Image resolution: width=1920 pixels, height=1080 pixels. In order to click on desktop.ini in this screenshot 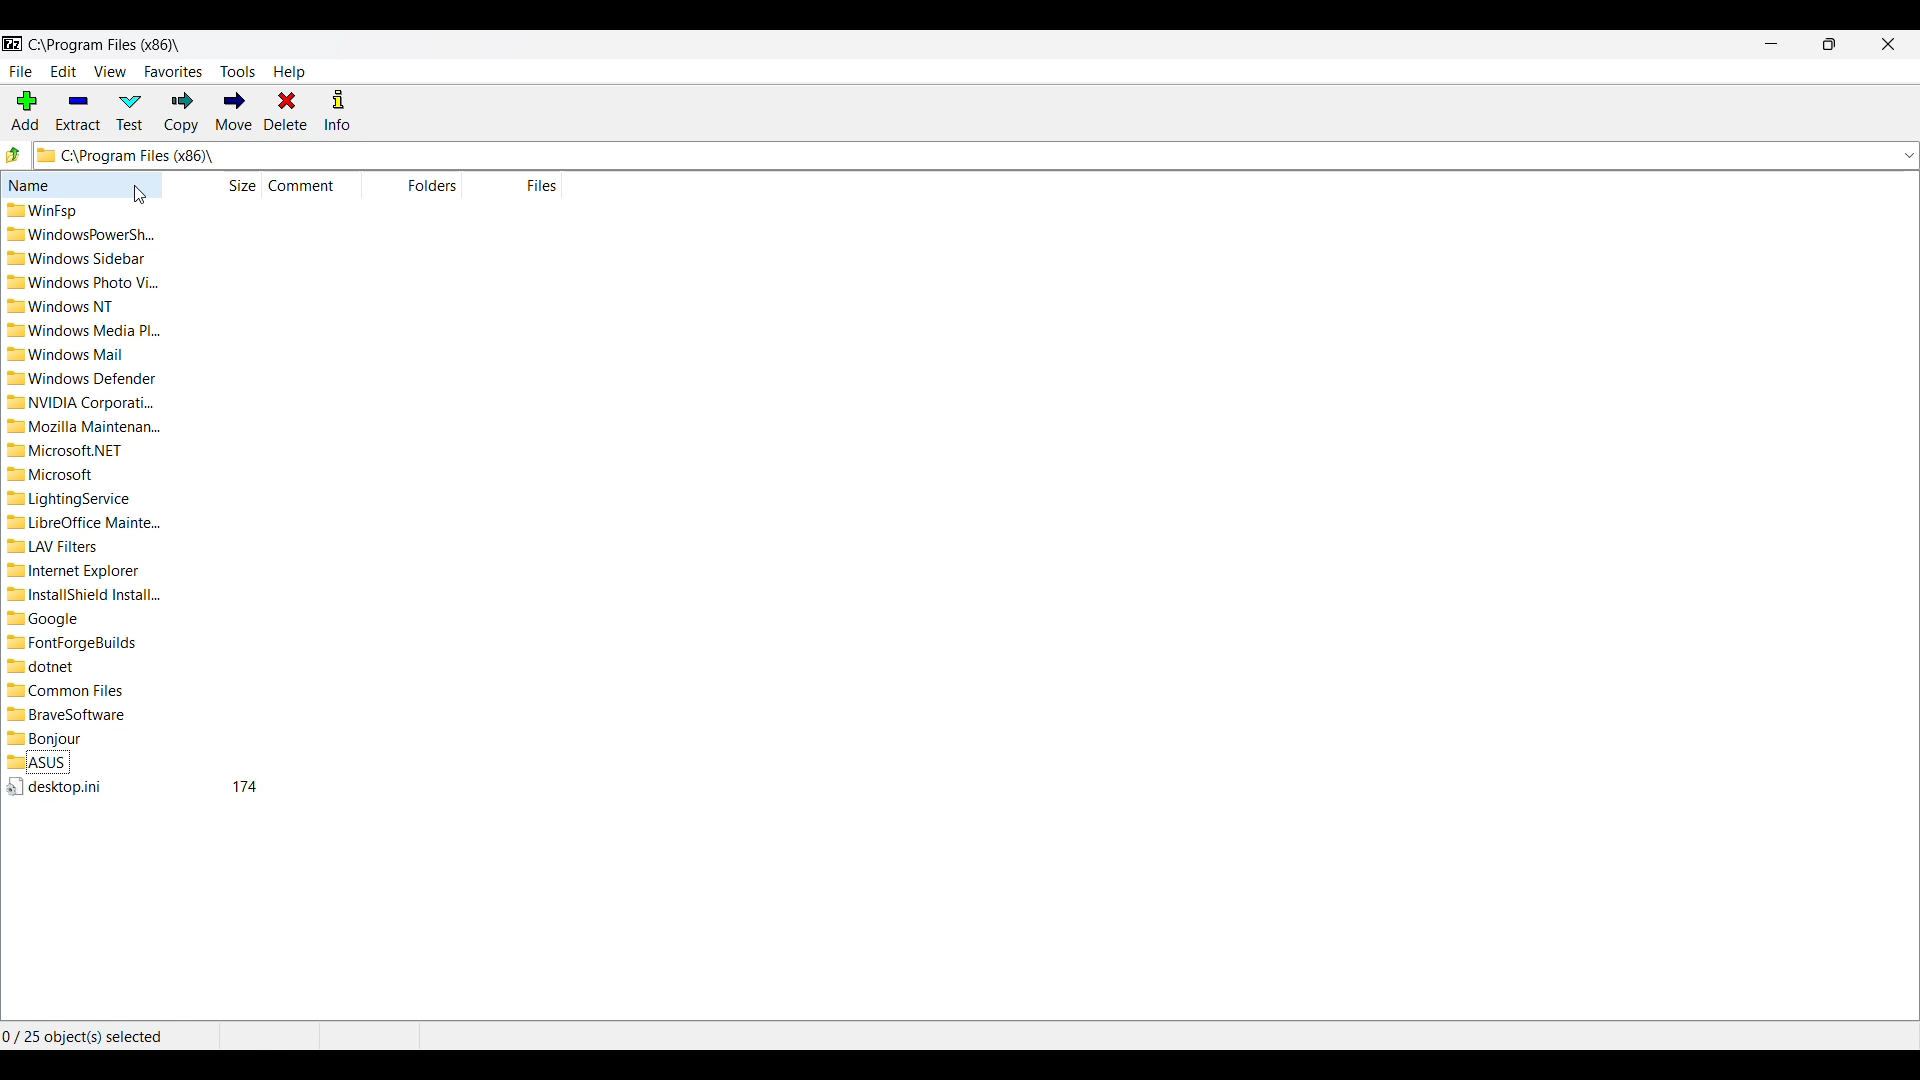, I will do `click(57, 786)`.